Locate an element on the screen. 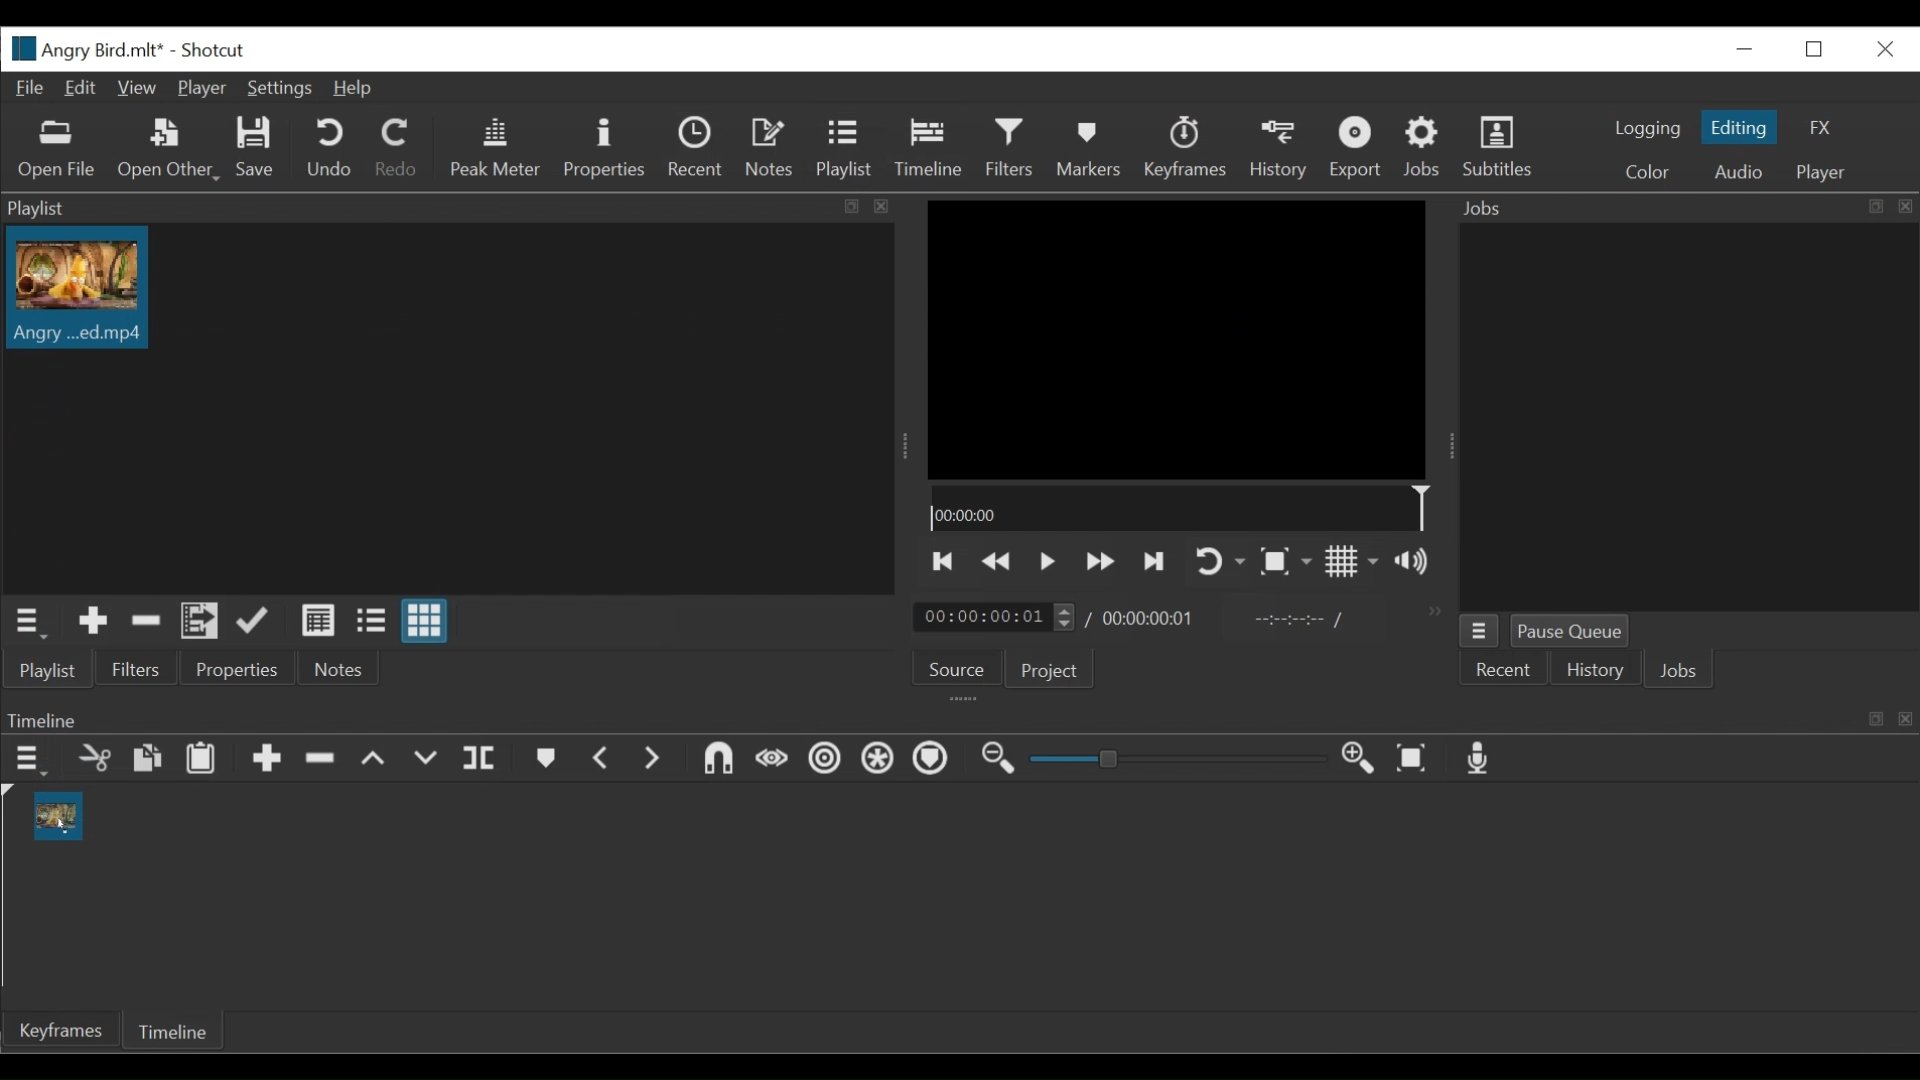  Zoom timeline out  is located at coordinates (1005, 758).